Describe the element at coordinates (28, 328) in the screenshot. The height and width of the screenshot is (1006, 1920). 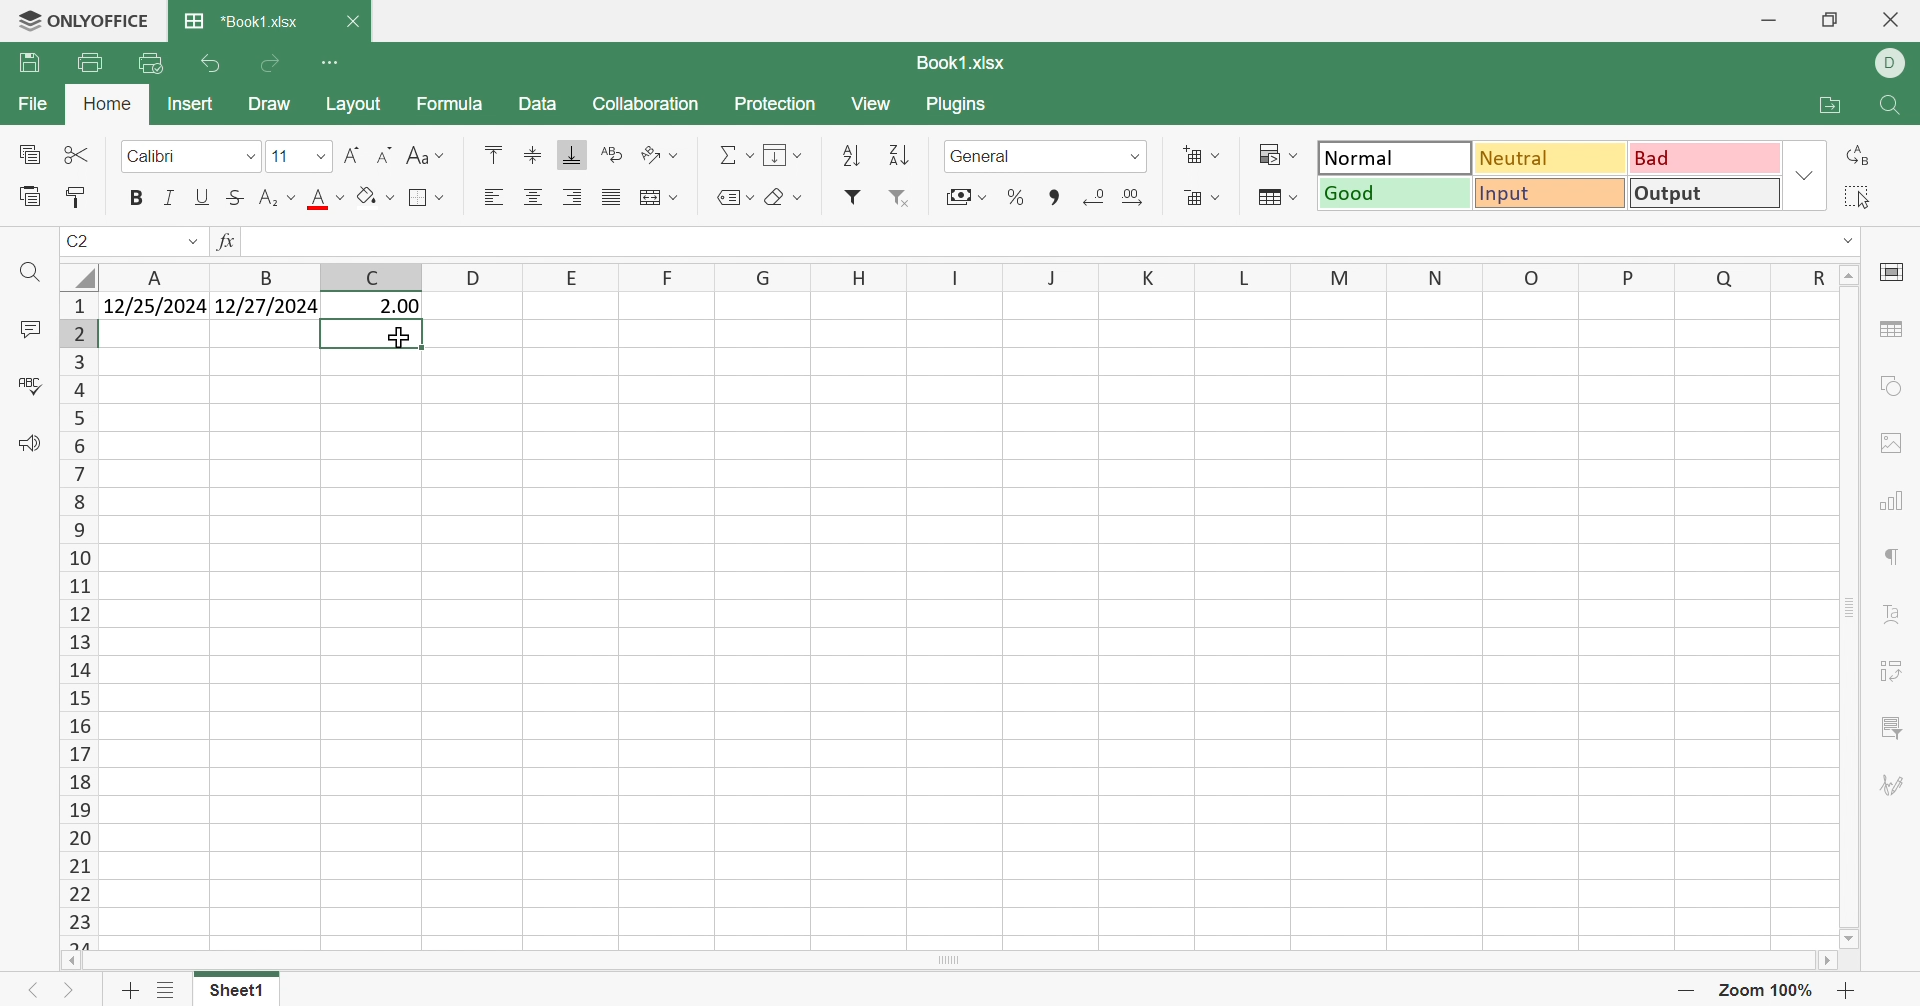
I see `Comments` at that location.